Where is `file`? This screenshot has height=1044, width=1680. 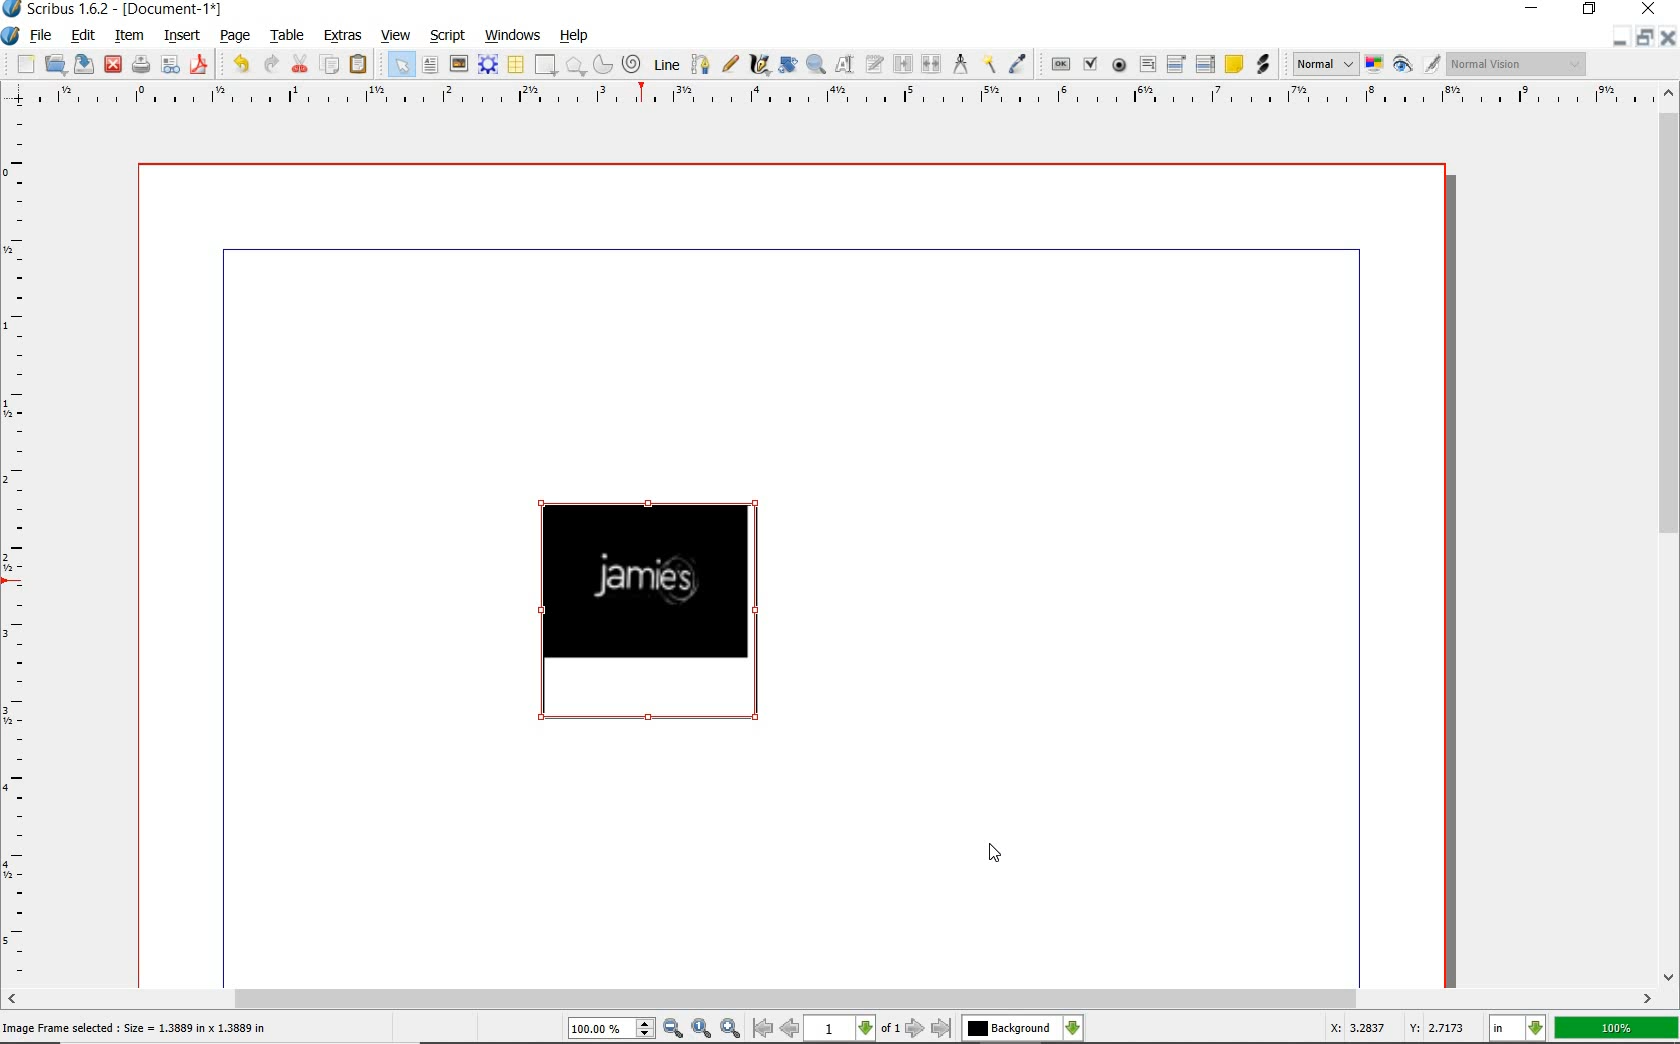 file is located at coordinates (43, 35).